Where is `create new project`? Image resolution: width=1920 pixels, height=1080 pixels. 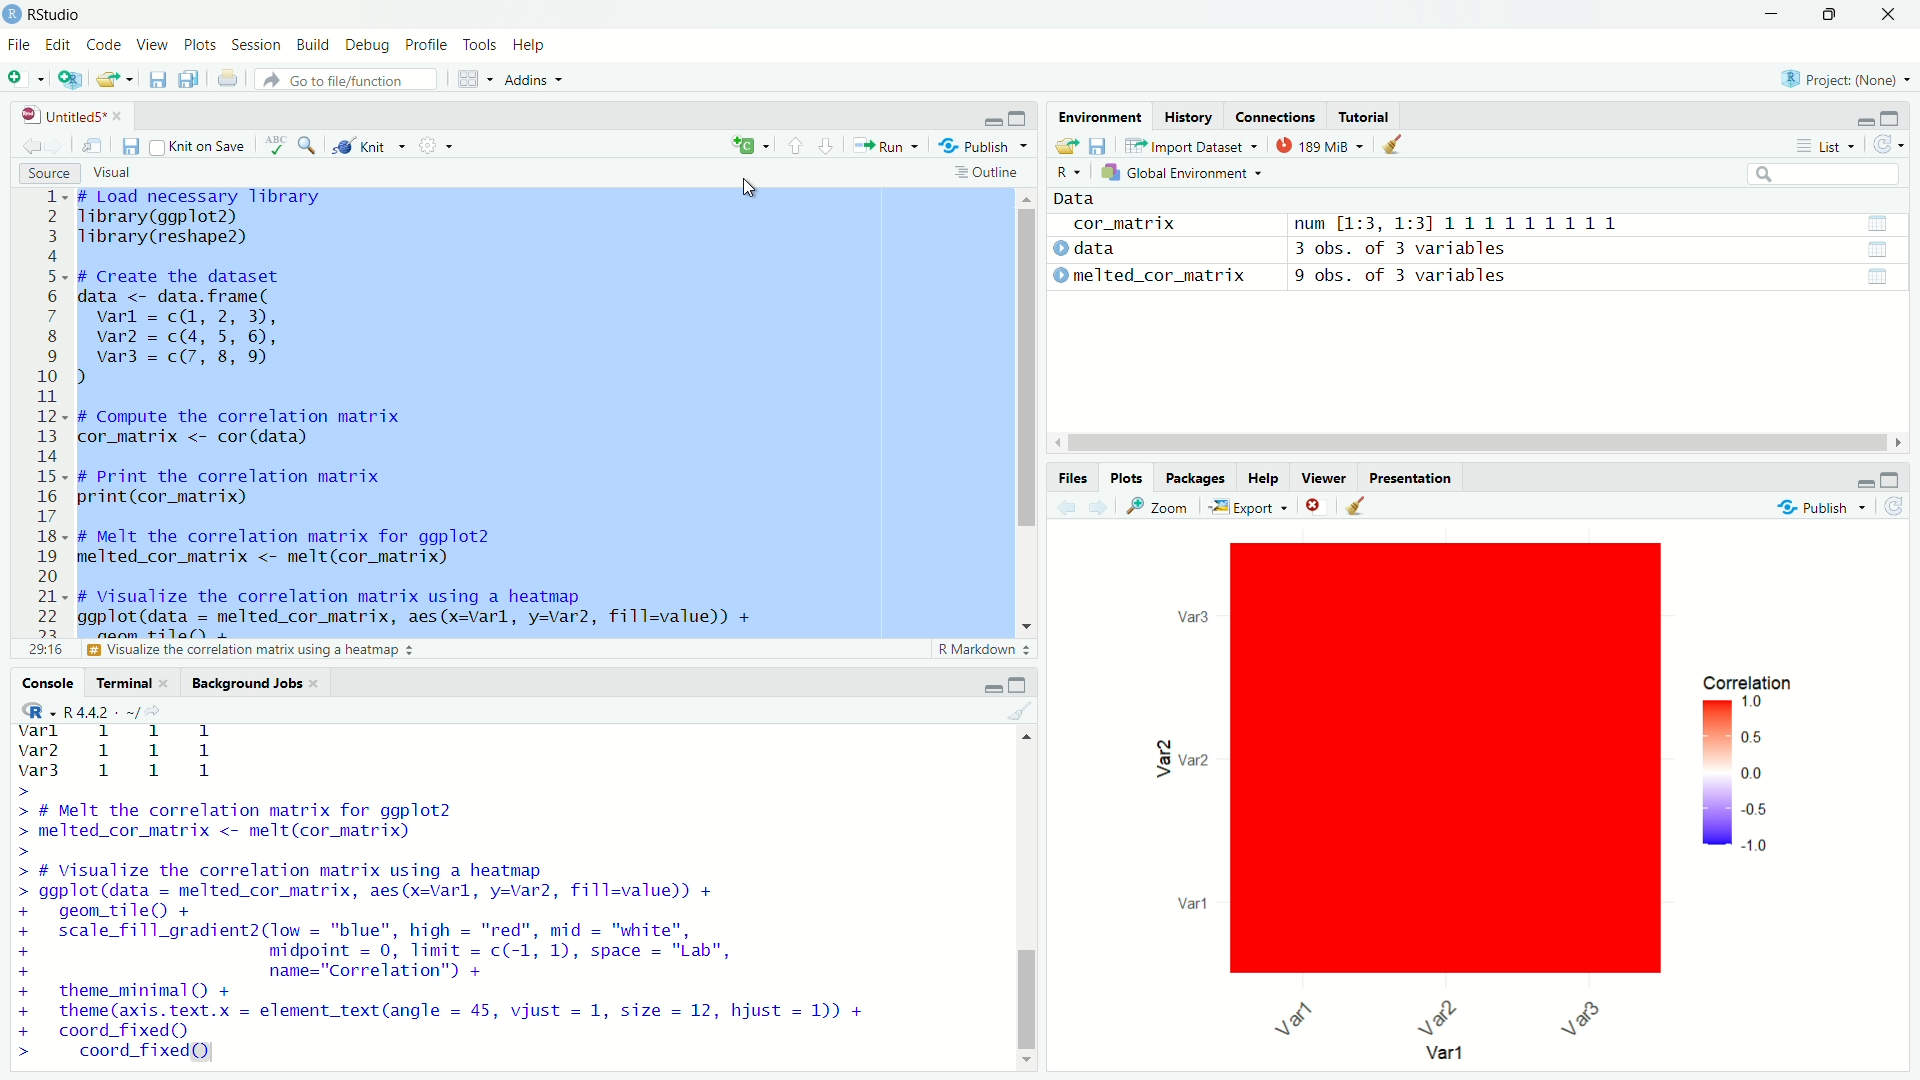
create new project is located at coordinates (67, 78).